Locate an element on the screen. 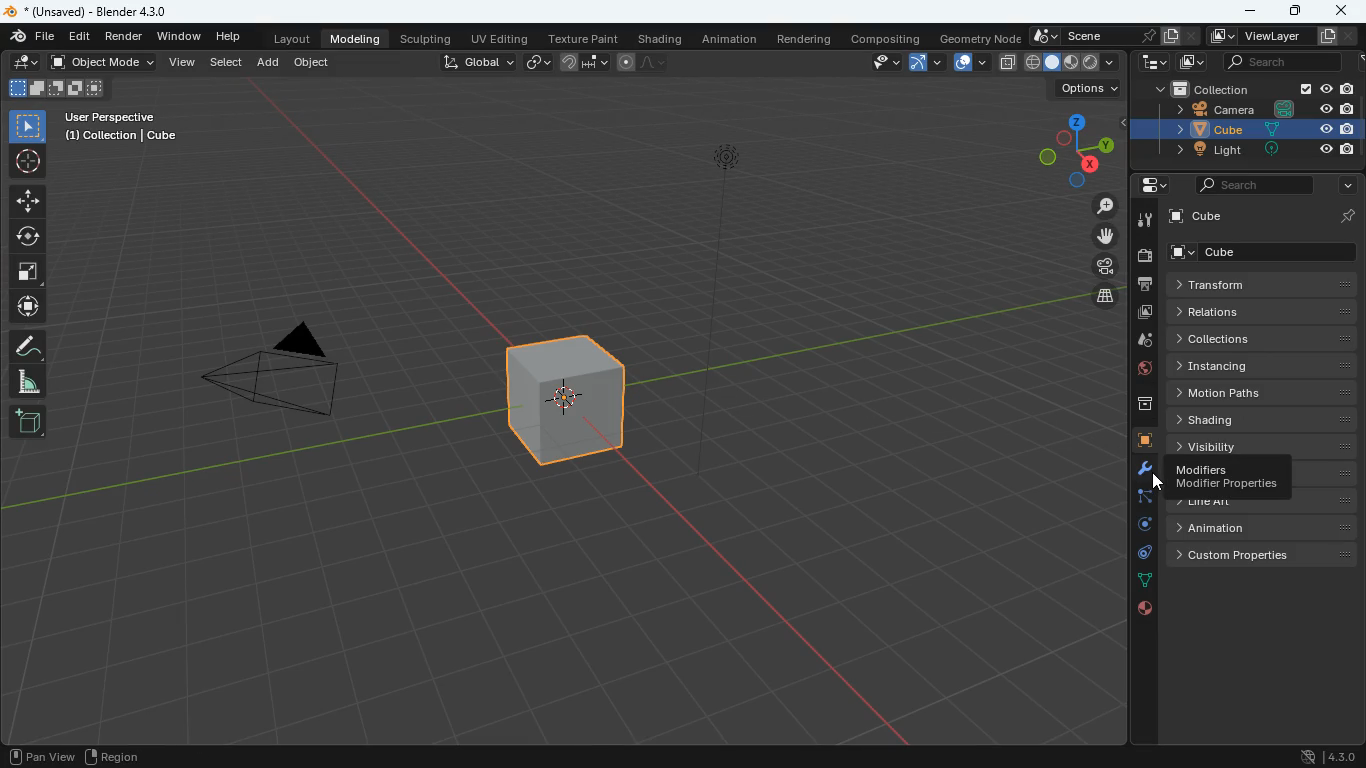 The image size is (1366, 768). sculpting is located at coordinates (425, 37).